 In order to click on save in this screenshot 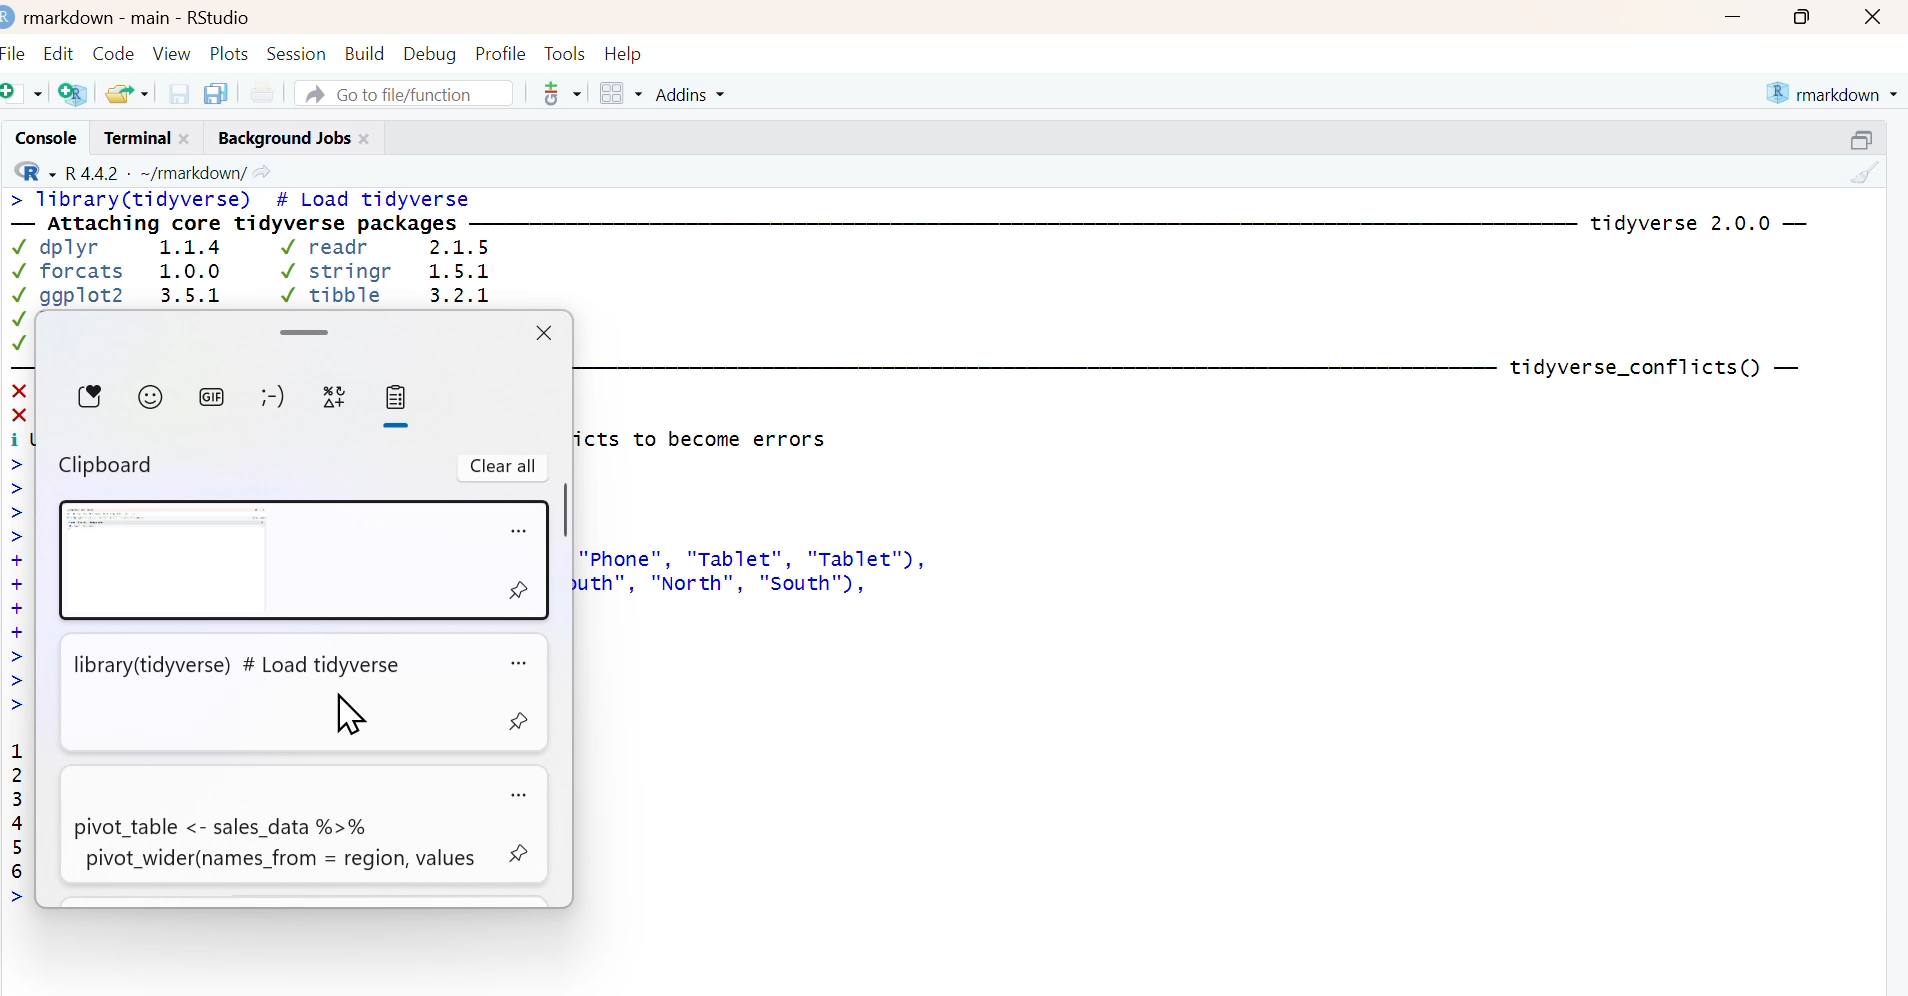, I will do `click(180, 92)`.